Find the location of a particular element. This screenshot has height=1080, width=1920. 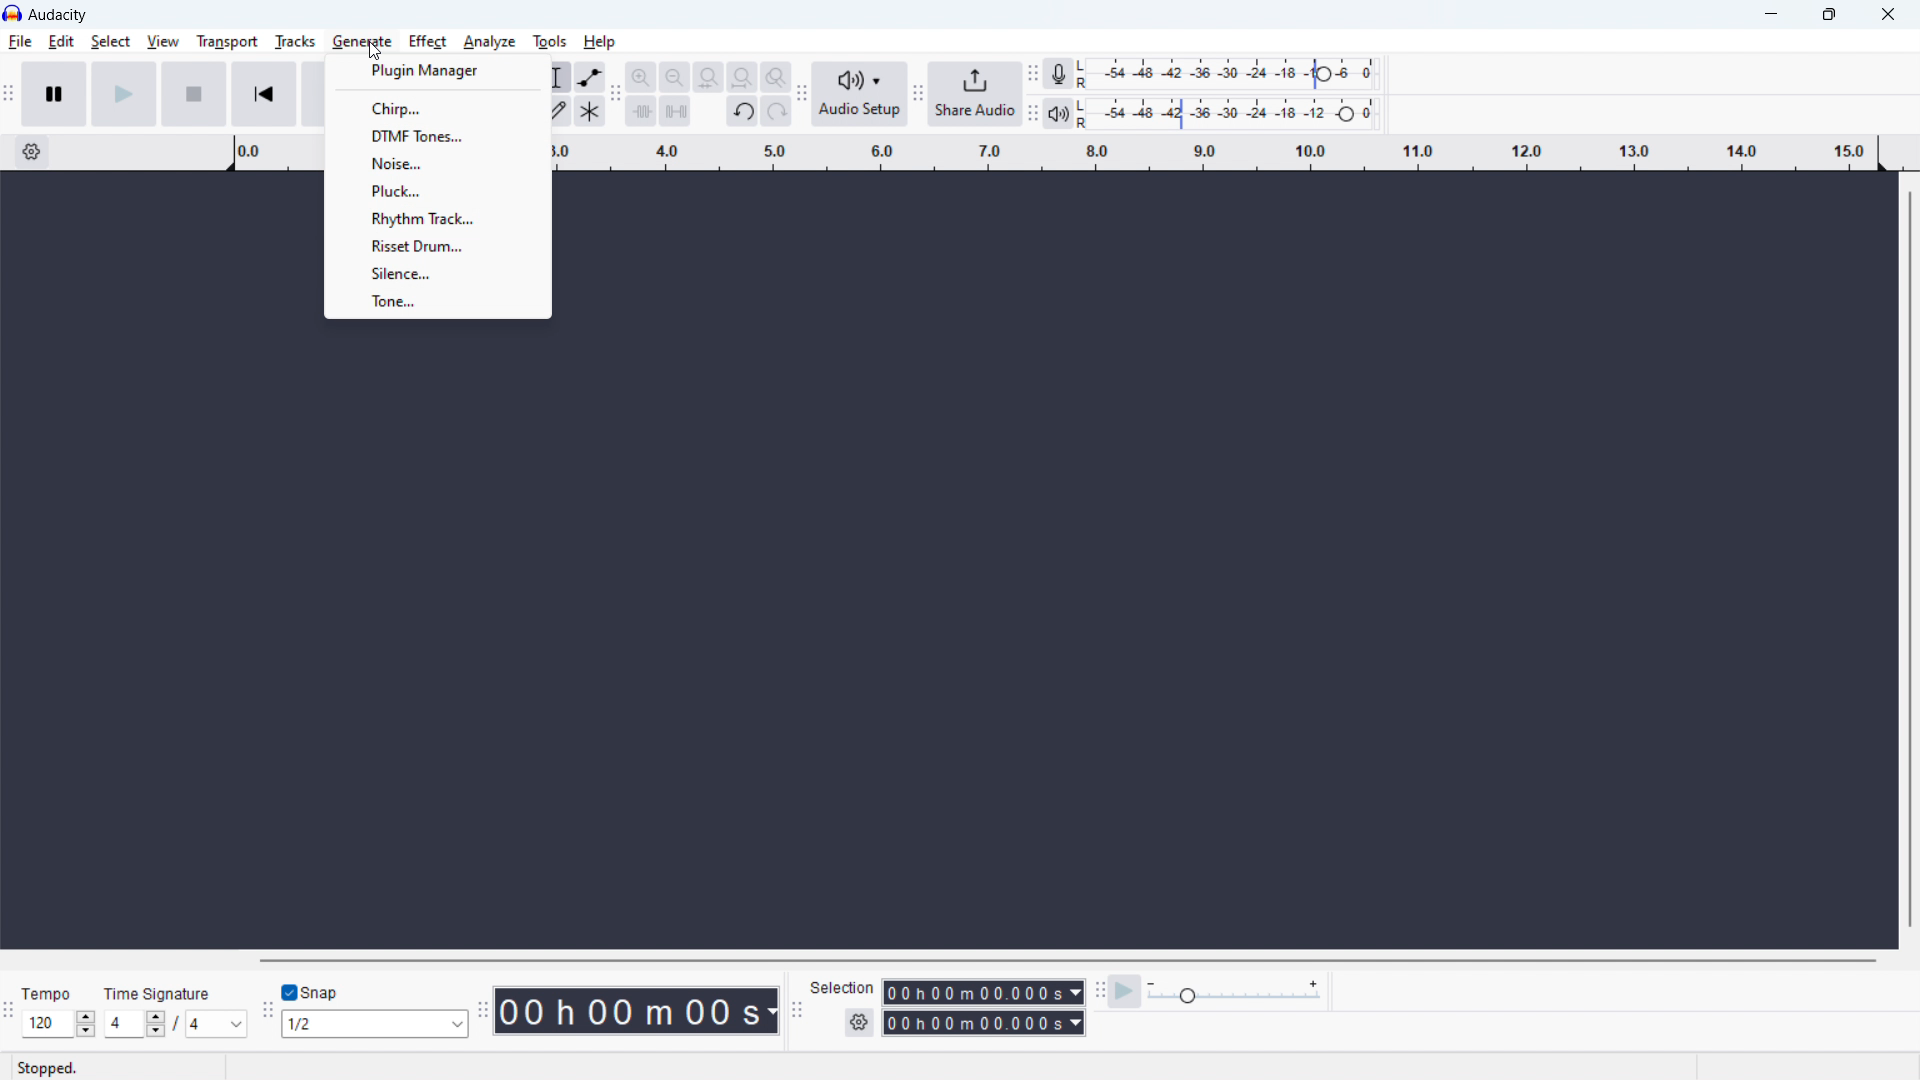

plugin manager... is located at coordinates (439, 72).